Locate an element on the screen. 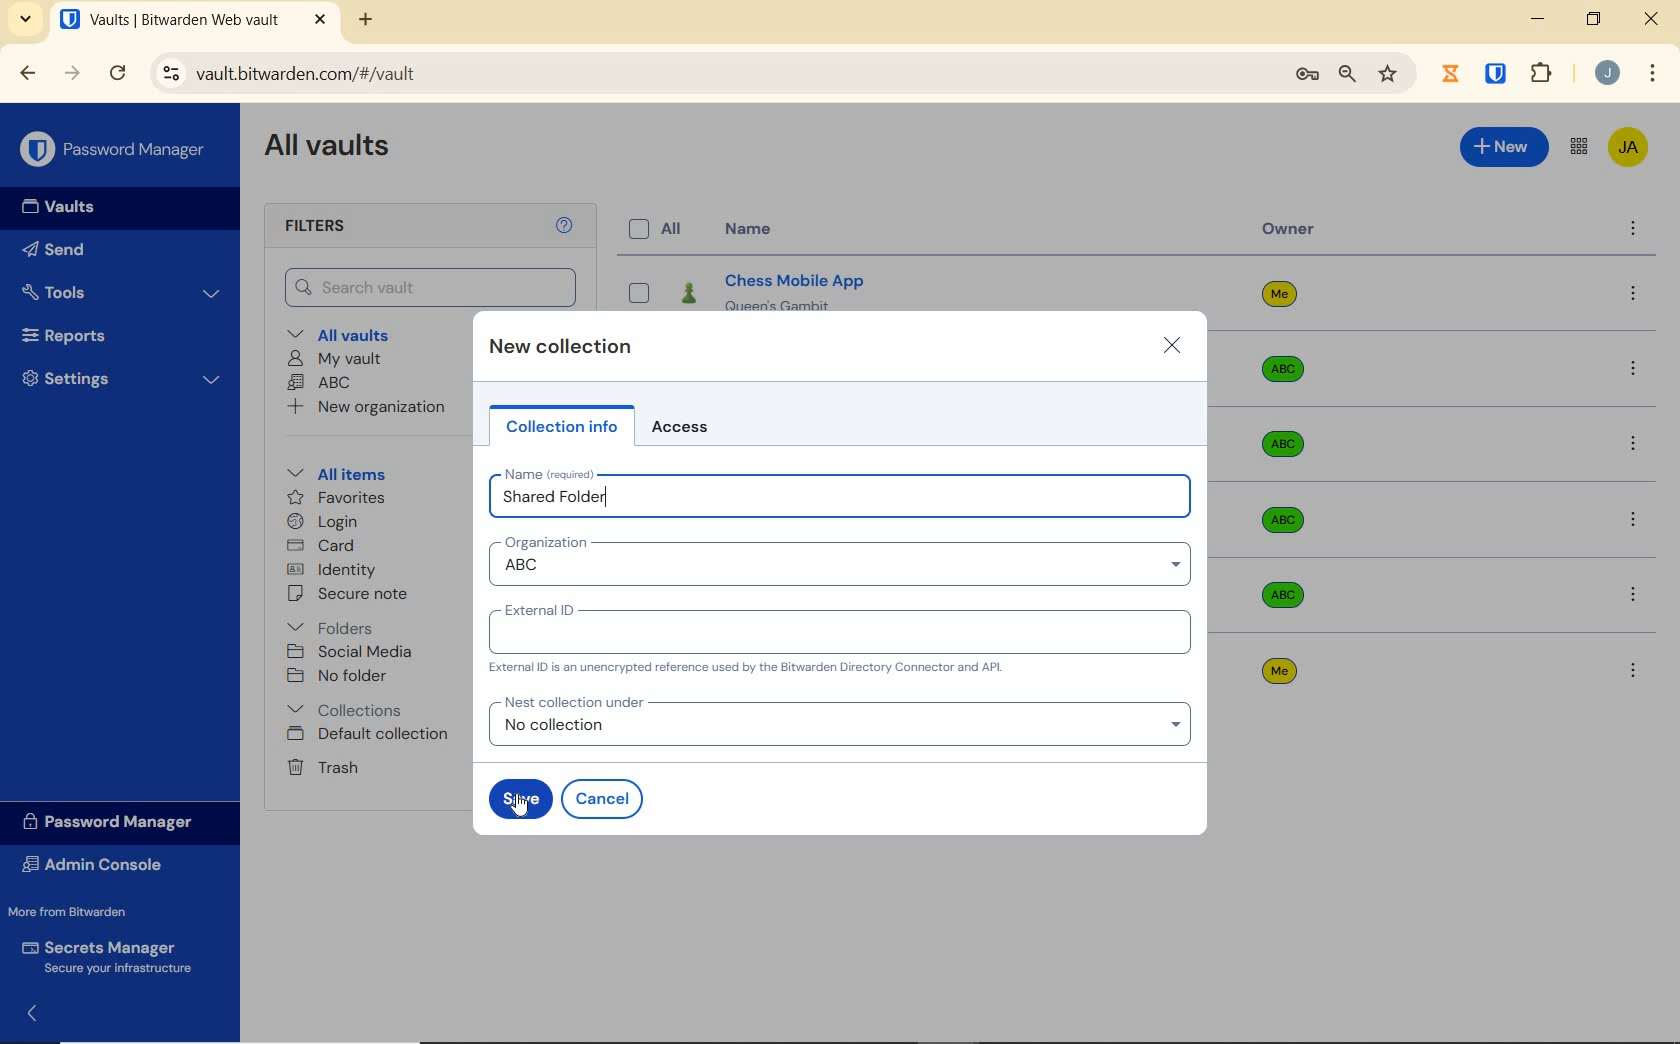 Image resolution: width=1680 pixels, height=1044 pixels. zoom is located at coordinates (1348, 75).